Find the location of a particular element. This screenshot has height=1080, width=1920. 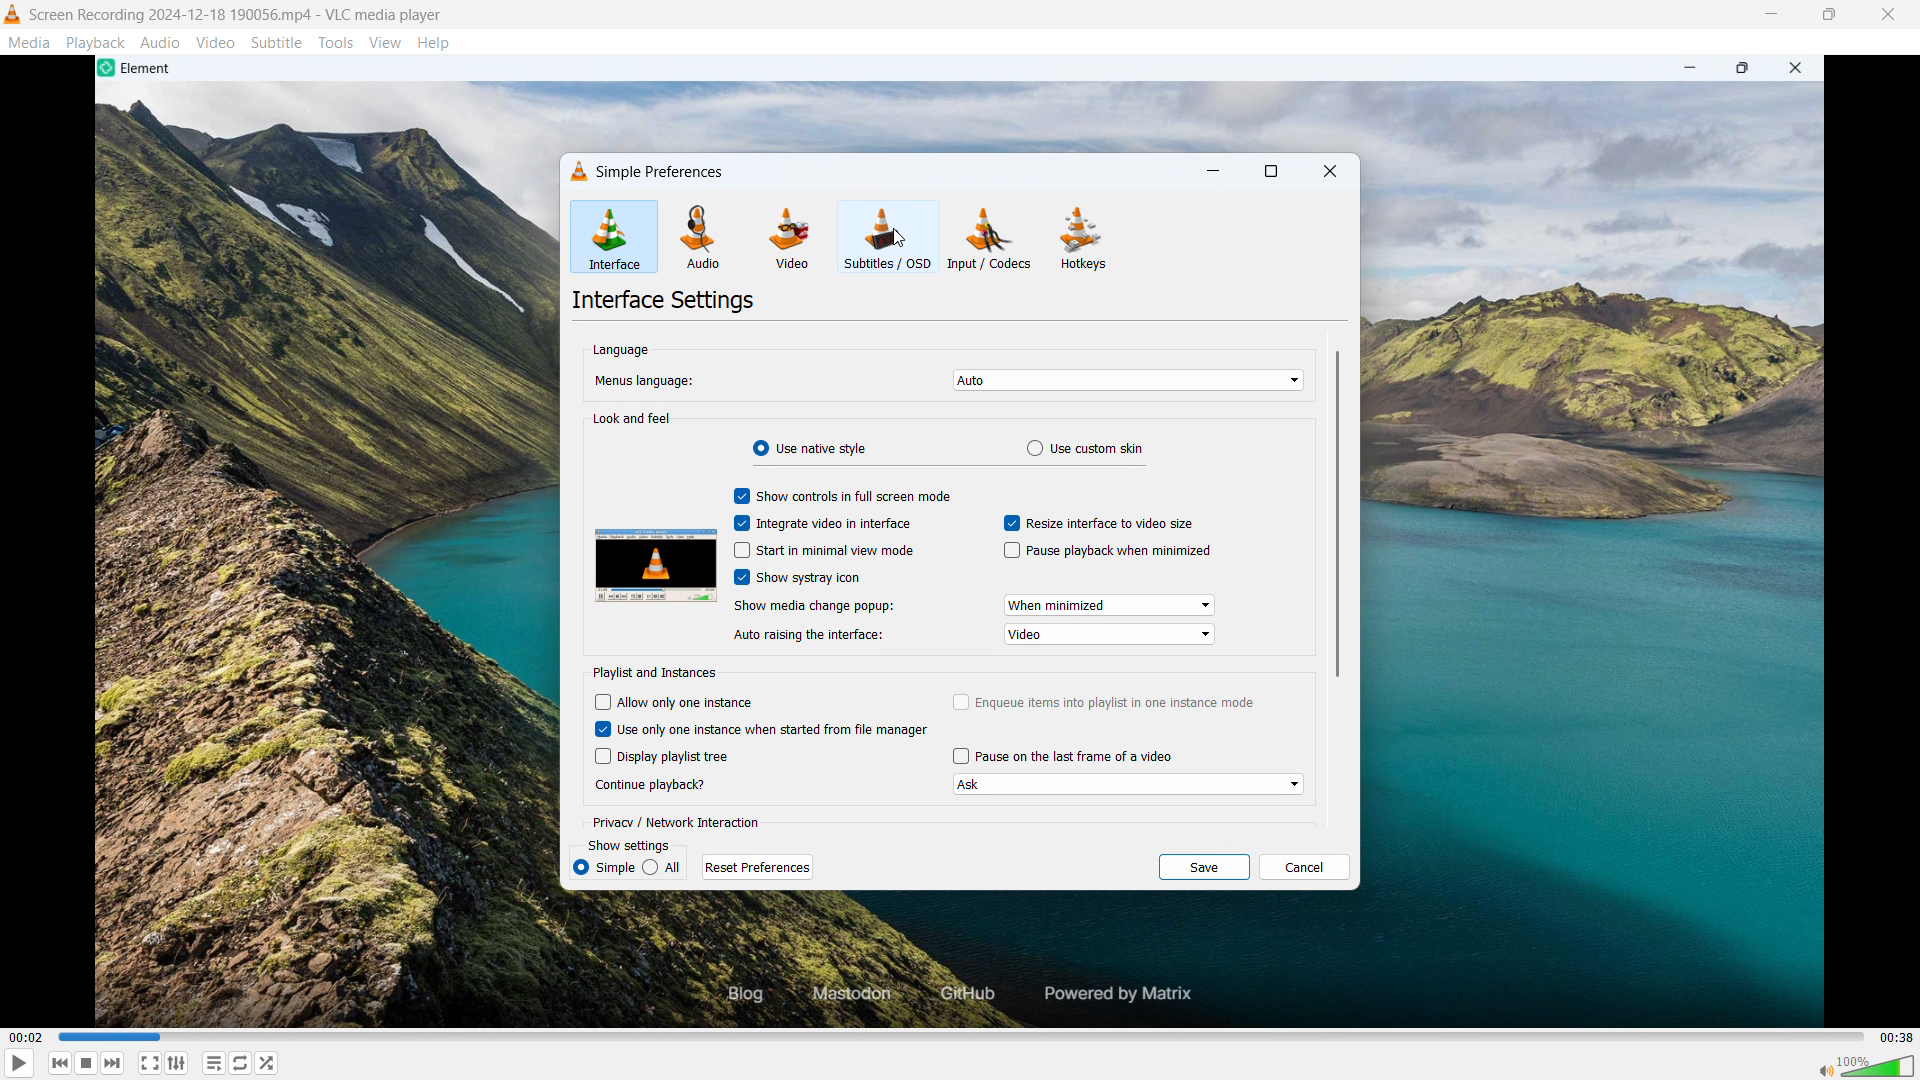

show systray icon is located at coordinates (797, 576).